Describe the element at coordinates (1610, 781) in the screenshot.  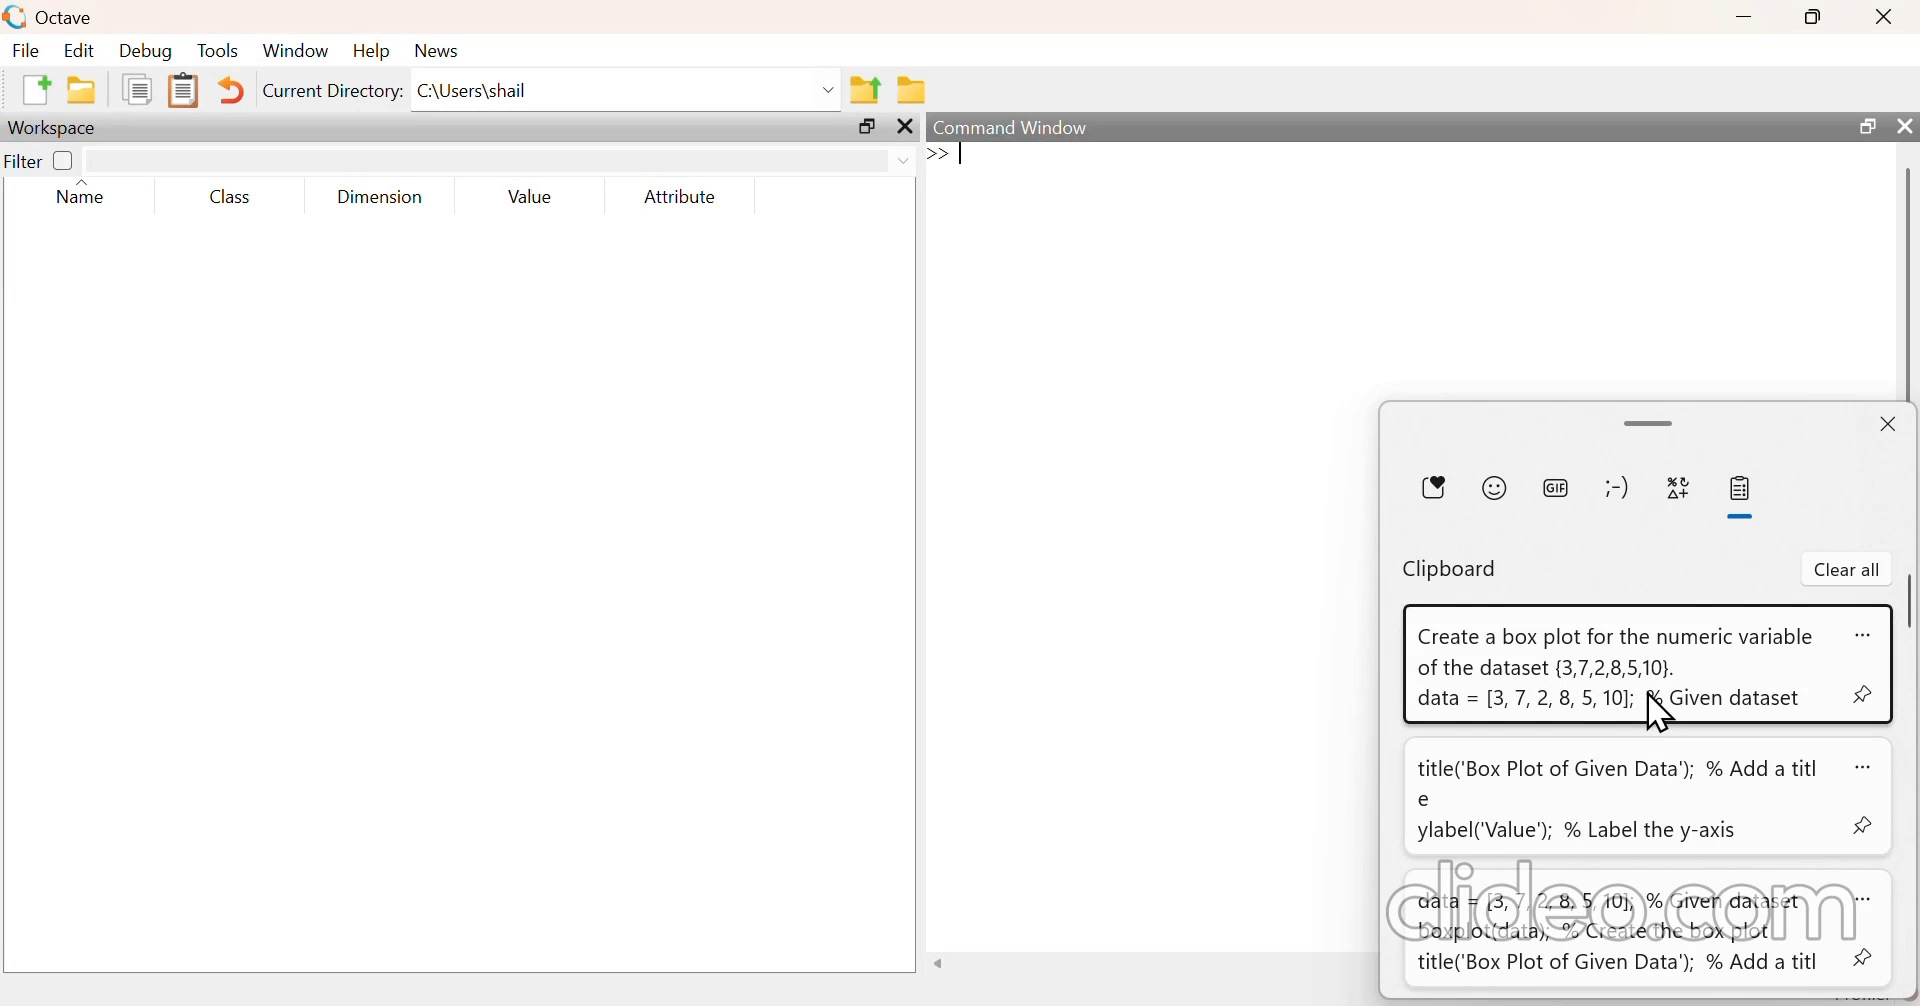
I see `title('Box Plot of Given Data’); % Add a titl
e` at that location.